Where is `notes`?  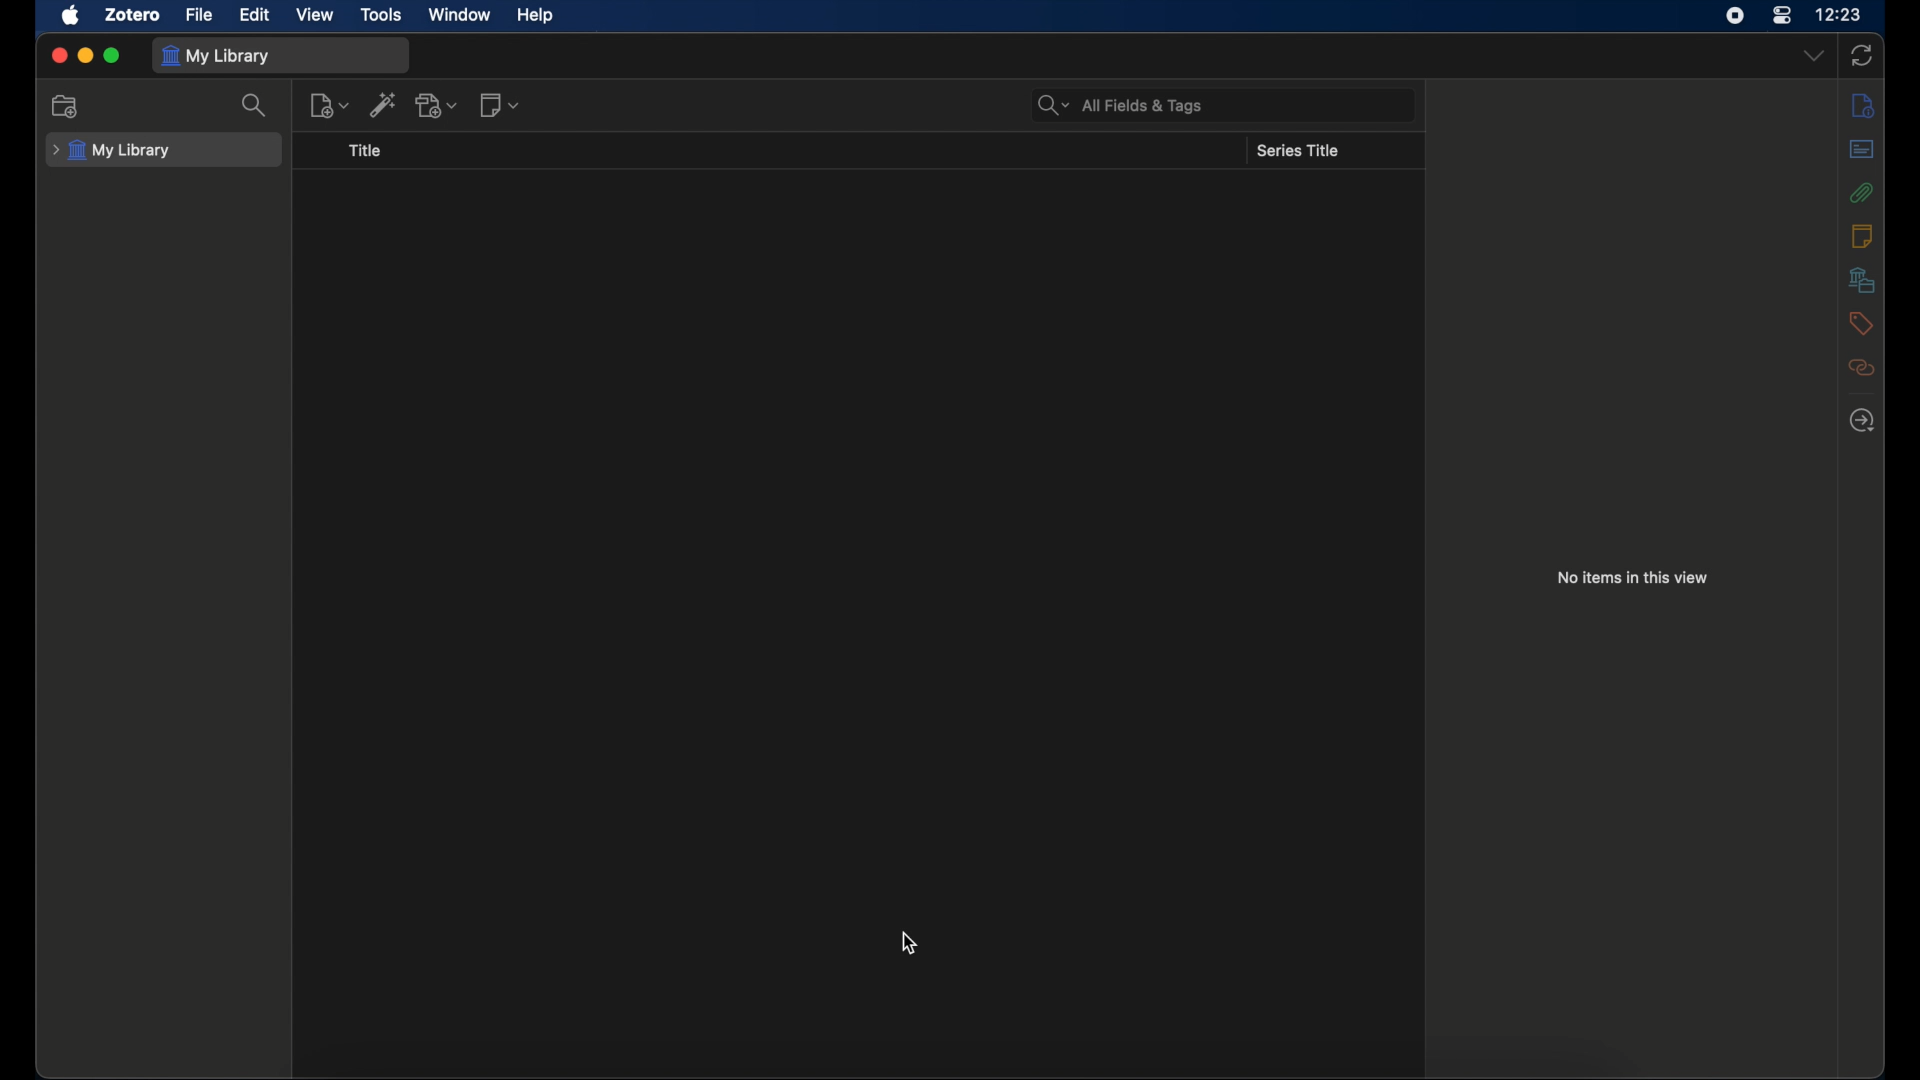 notes is located at coordinates (1862, 236).